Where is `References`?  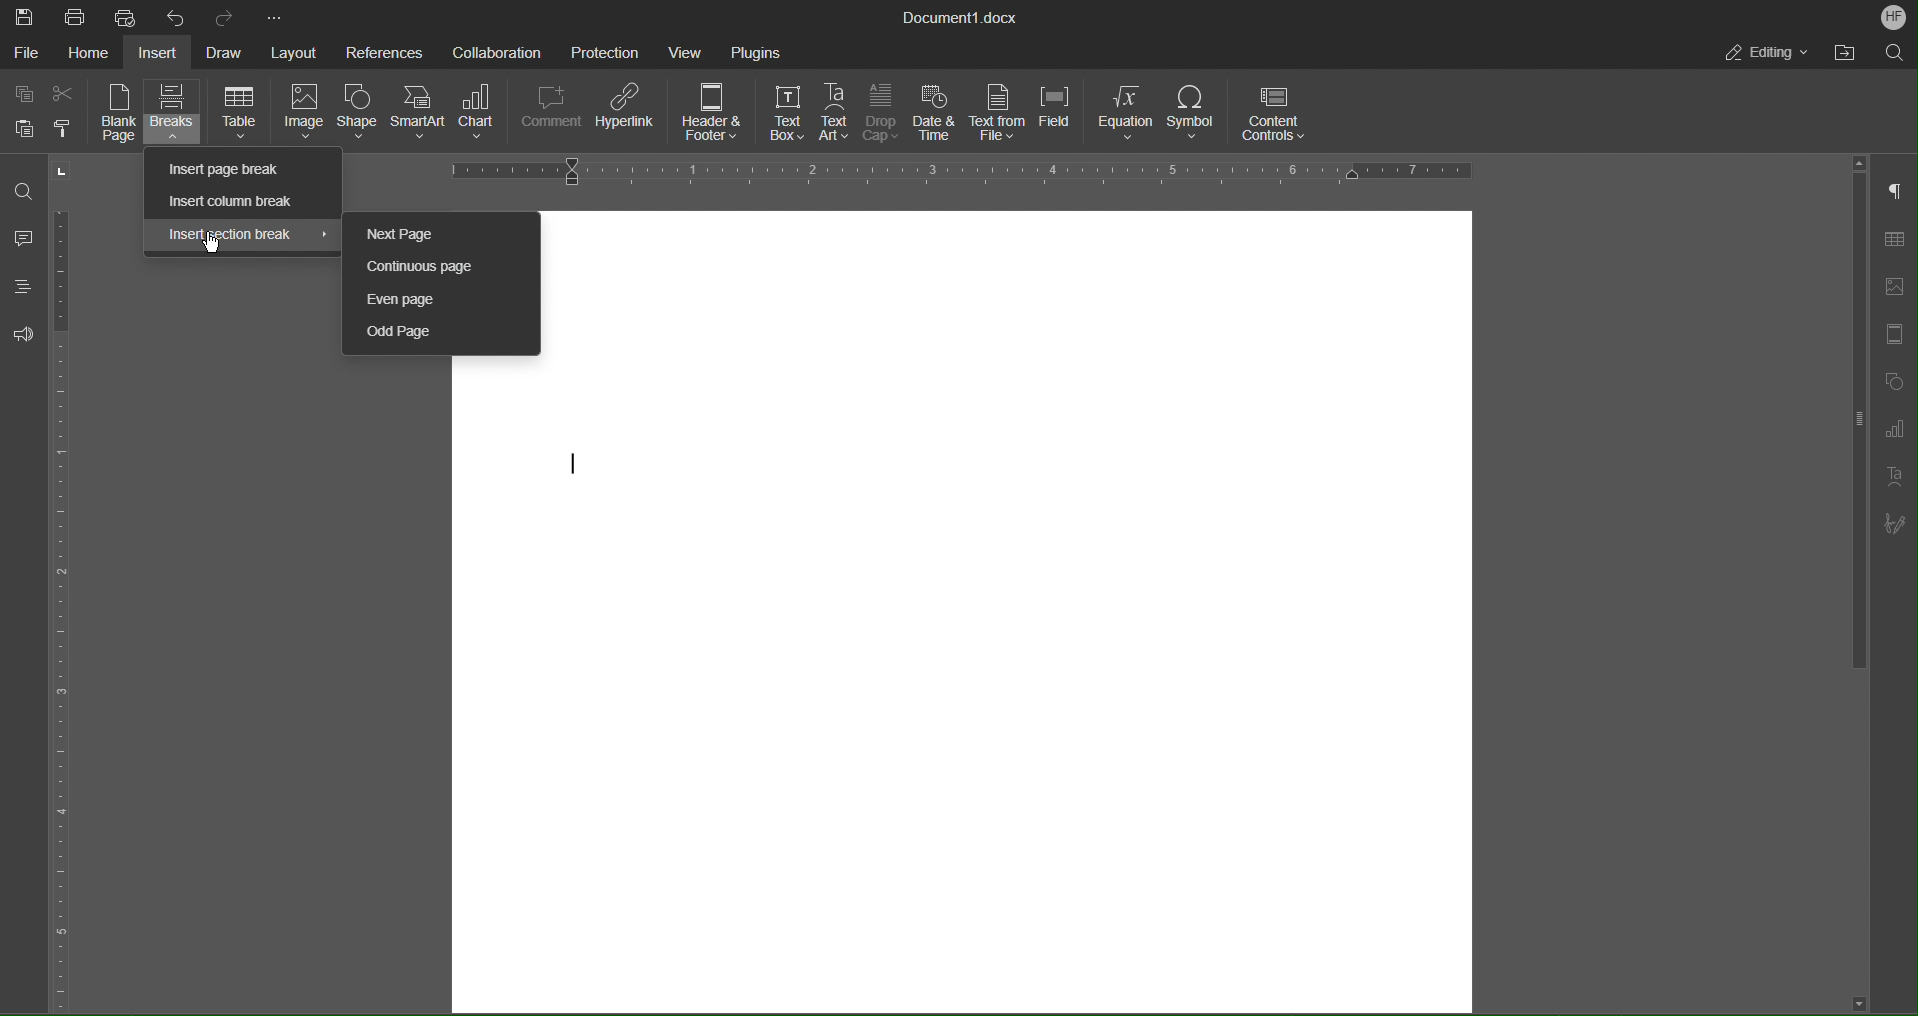
References is located at coordinates (382, 50).